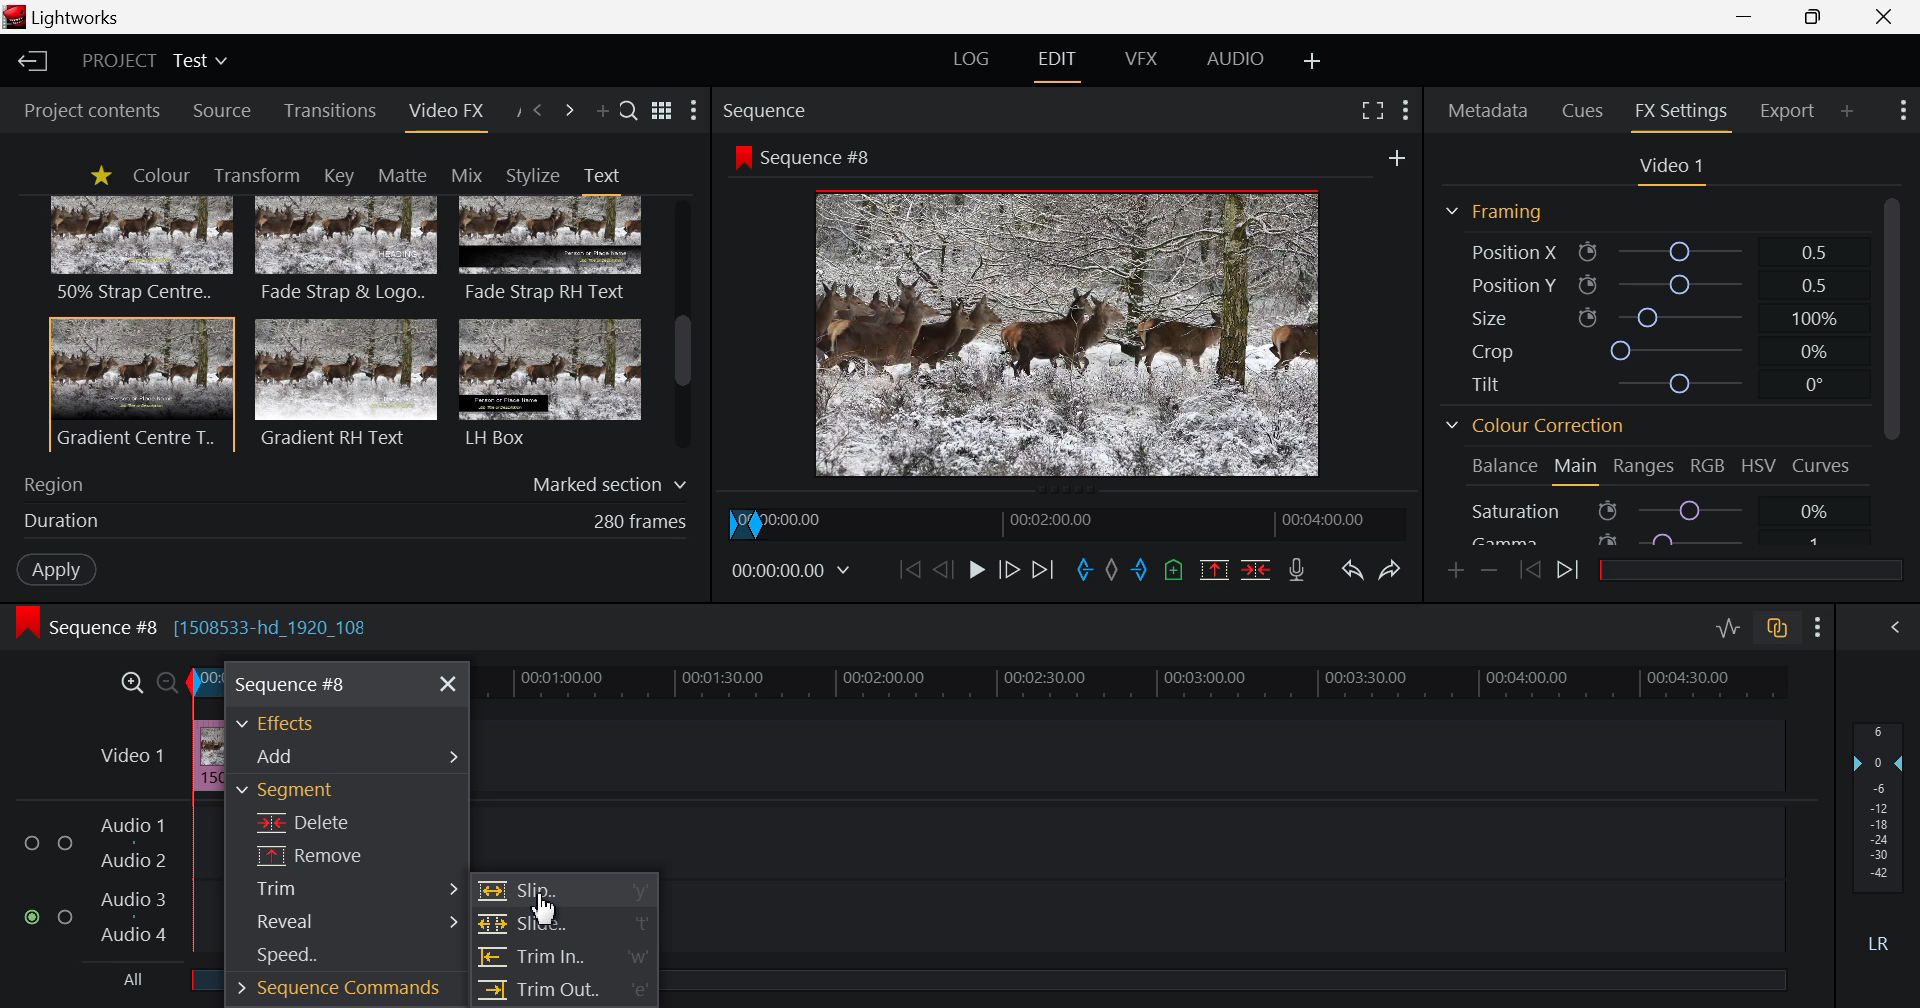 The width and height of the screenshot is (1920, 1008). Describe the element at coordinates (602, 115) in the screenshot. I see `Add Panel` at that location.